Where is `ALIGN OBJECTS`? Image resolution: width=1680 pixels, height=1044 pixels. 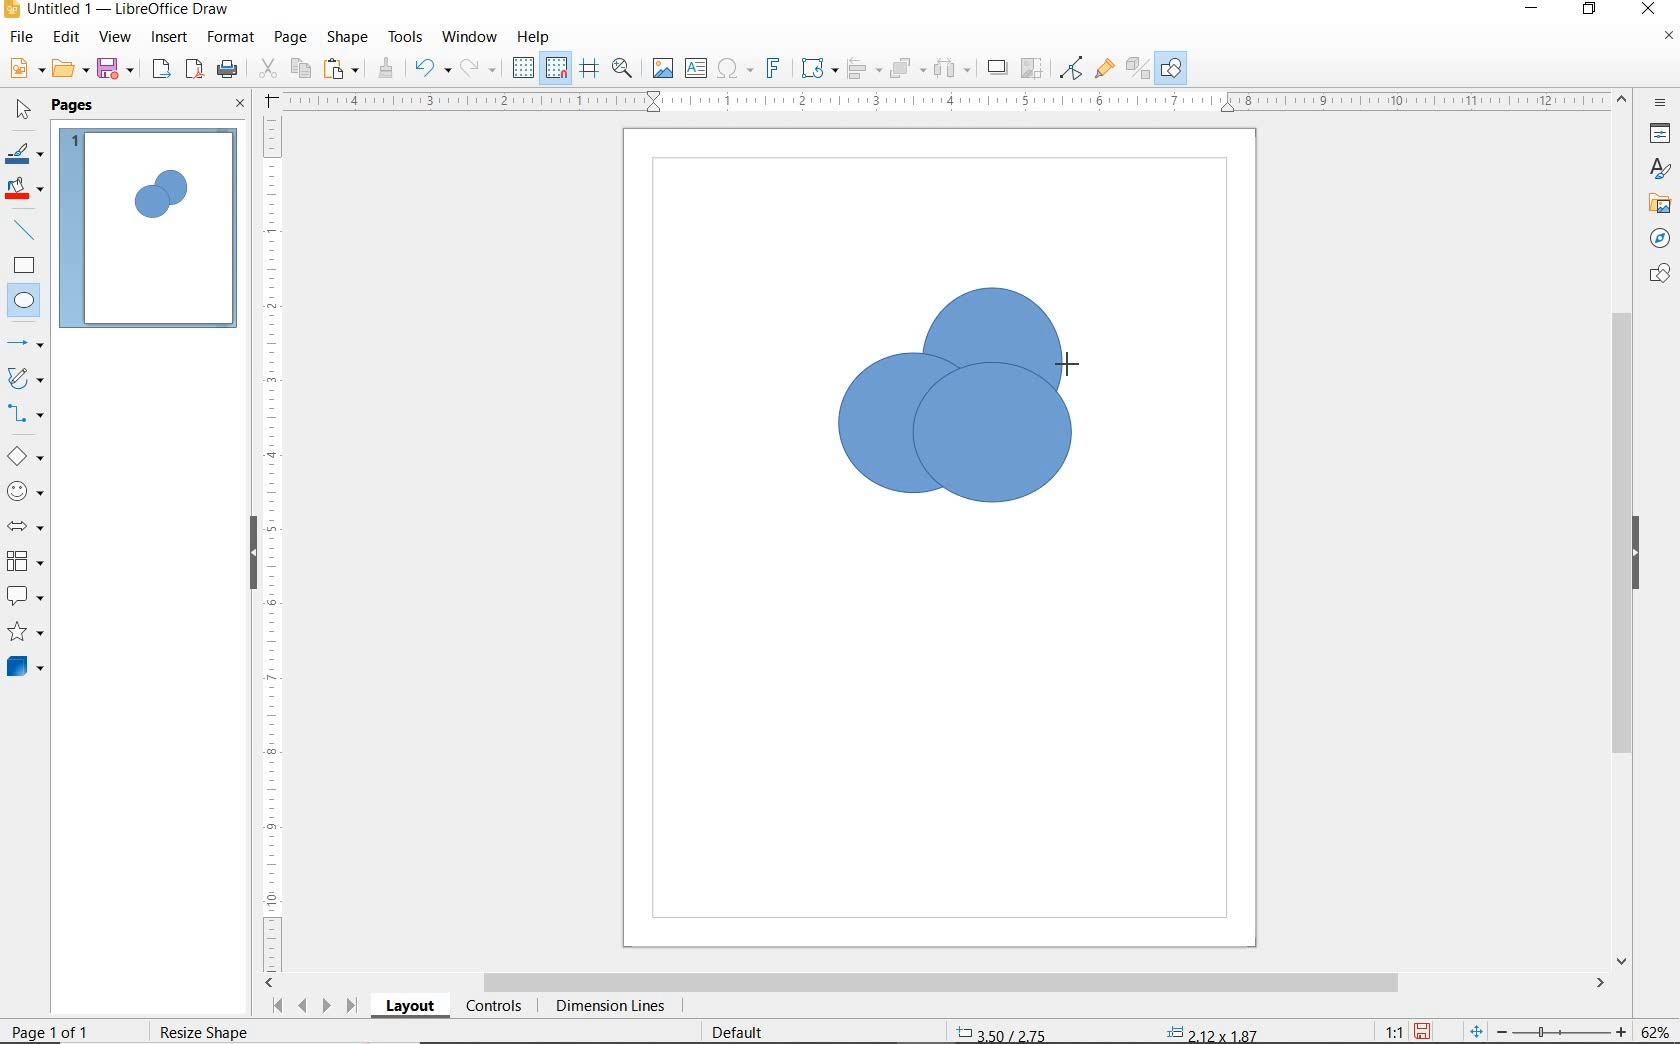 ALIGN OBJECTS is located at coordinates (862, 71).